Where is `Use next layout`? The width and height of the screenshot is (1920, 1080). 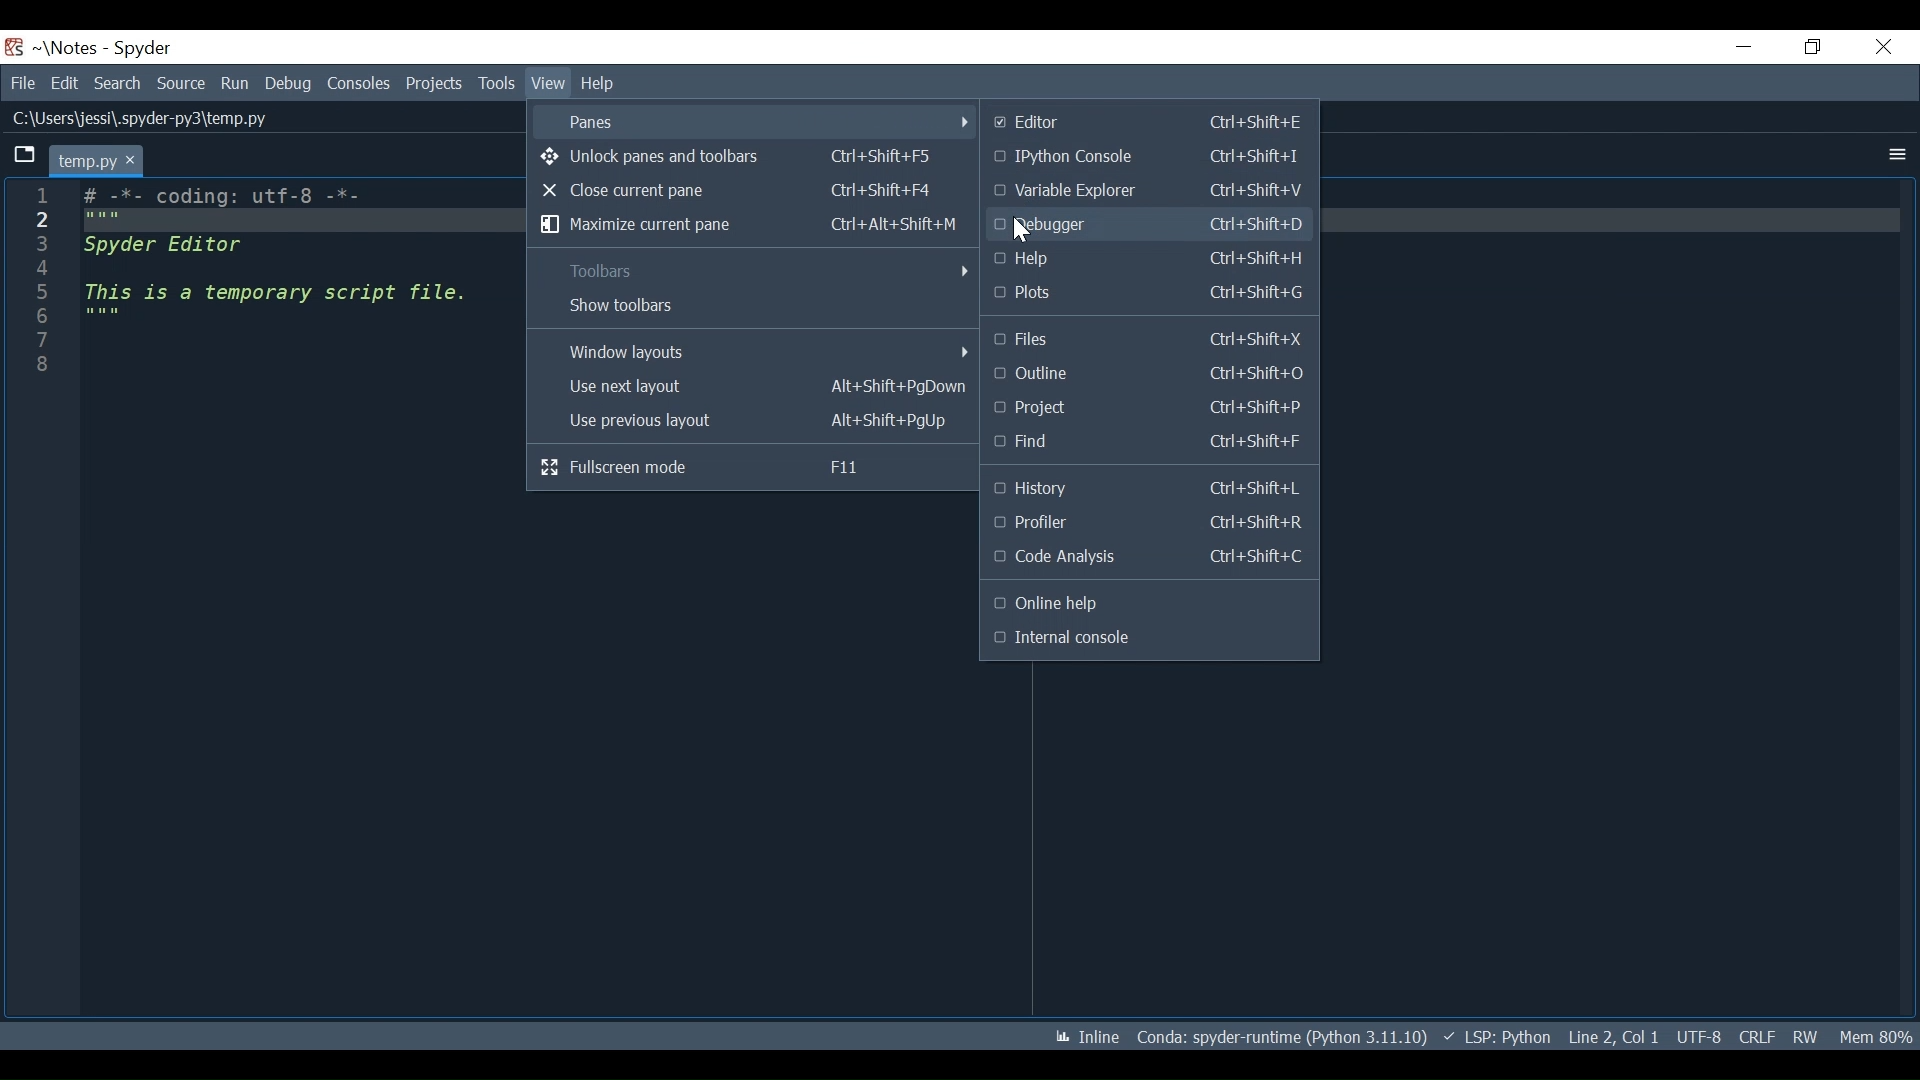
Use next layout is located at coordinates (757, 388).